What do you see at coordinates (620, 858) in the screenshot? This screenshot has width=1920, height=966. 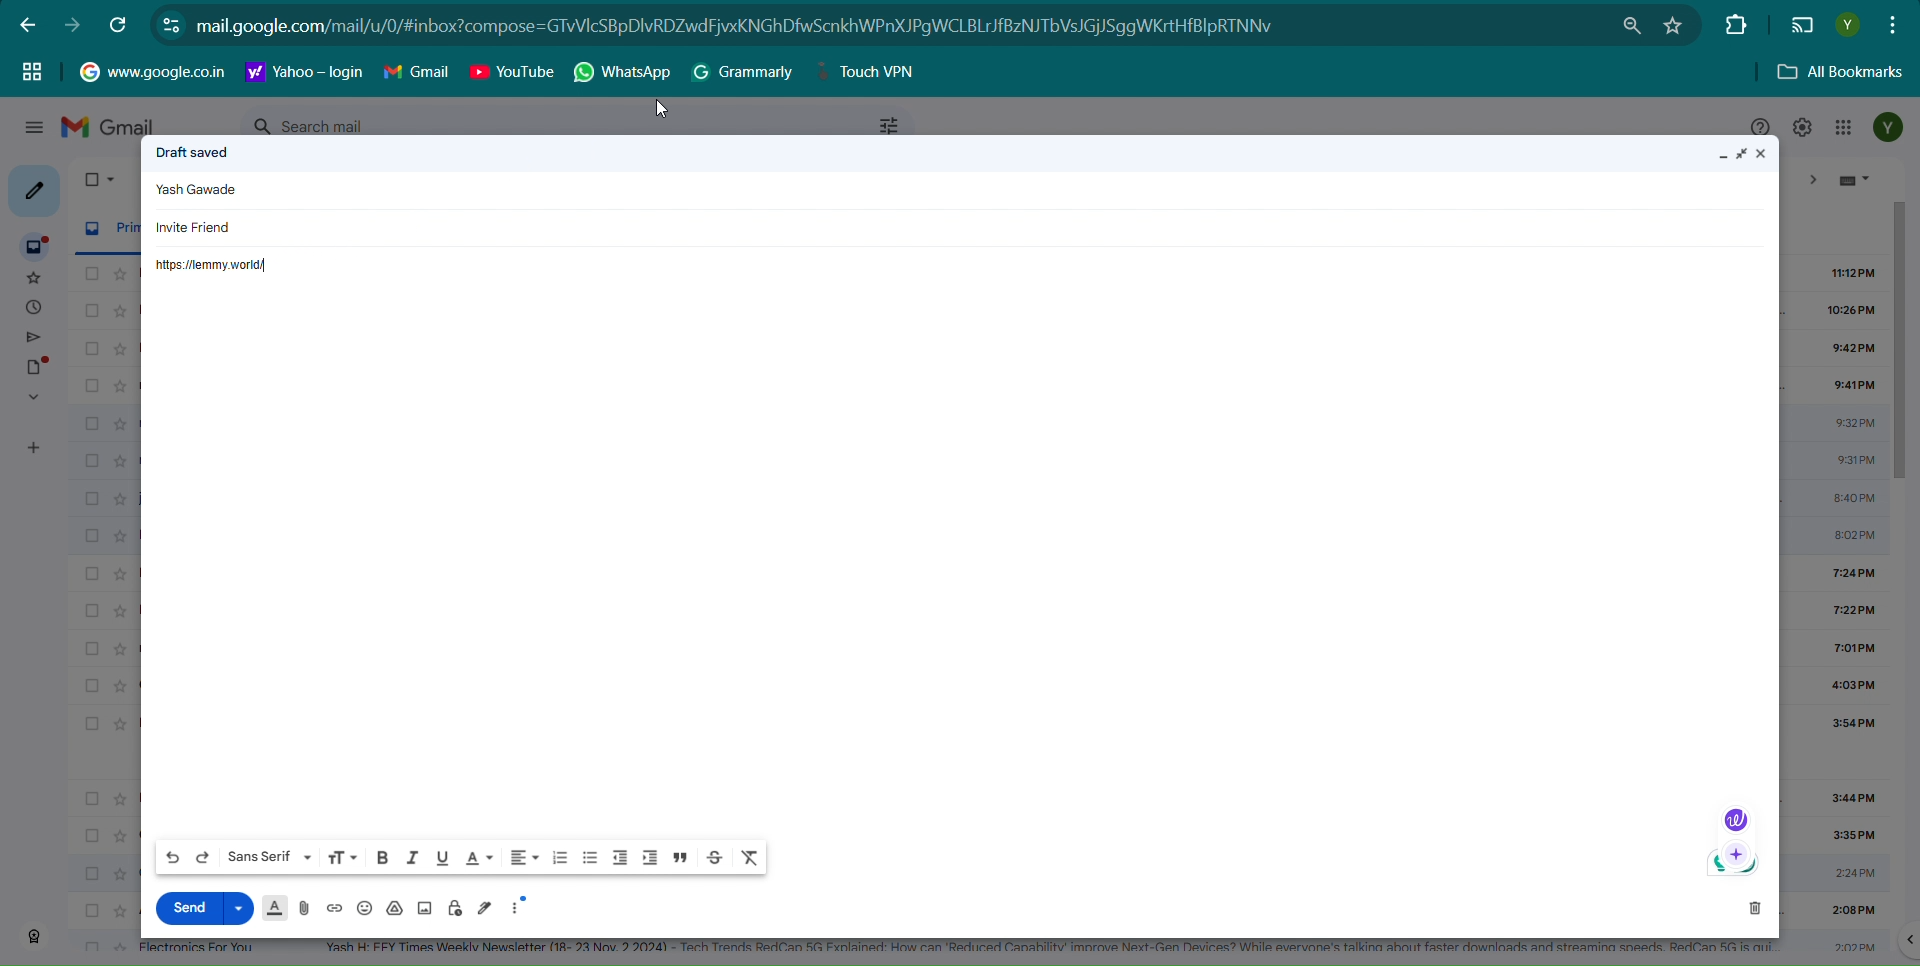 I see `Indent less` at bounding box center [620, 858].